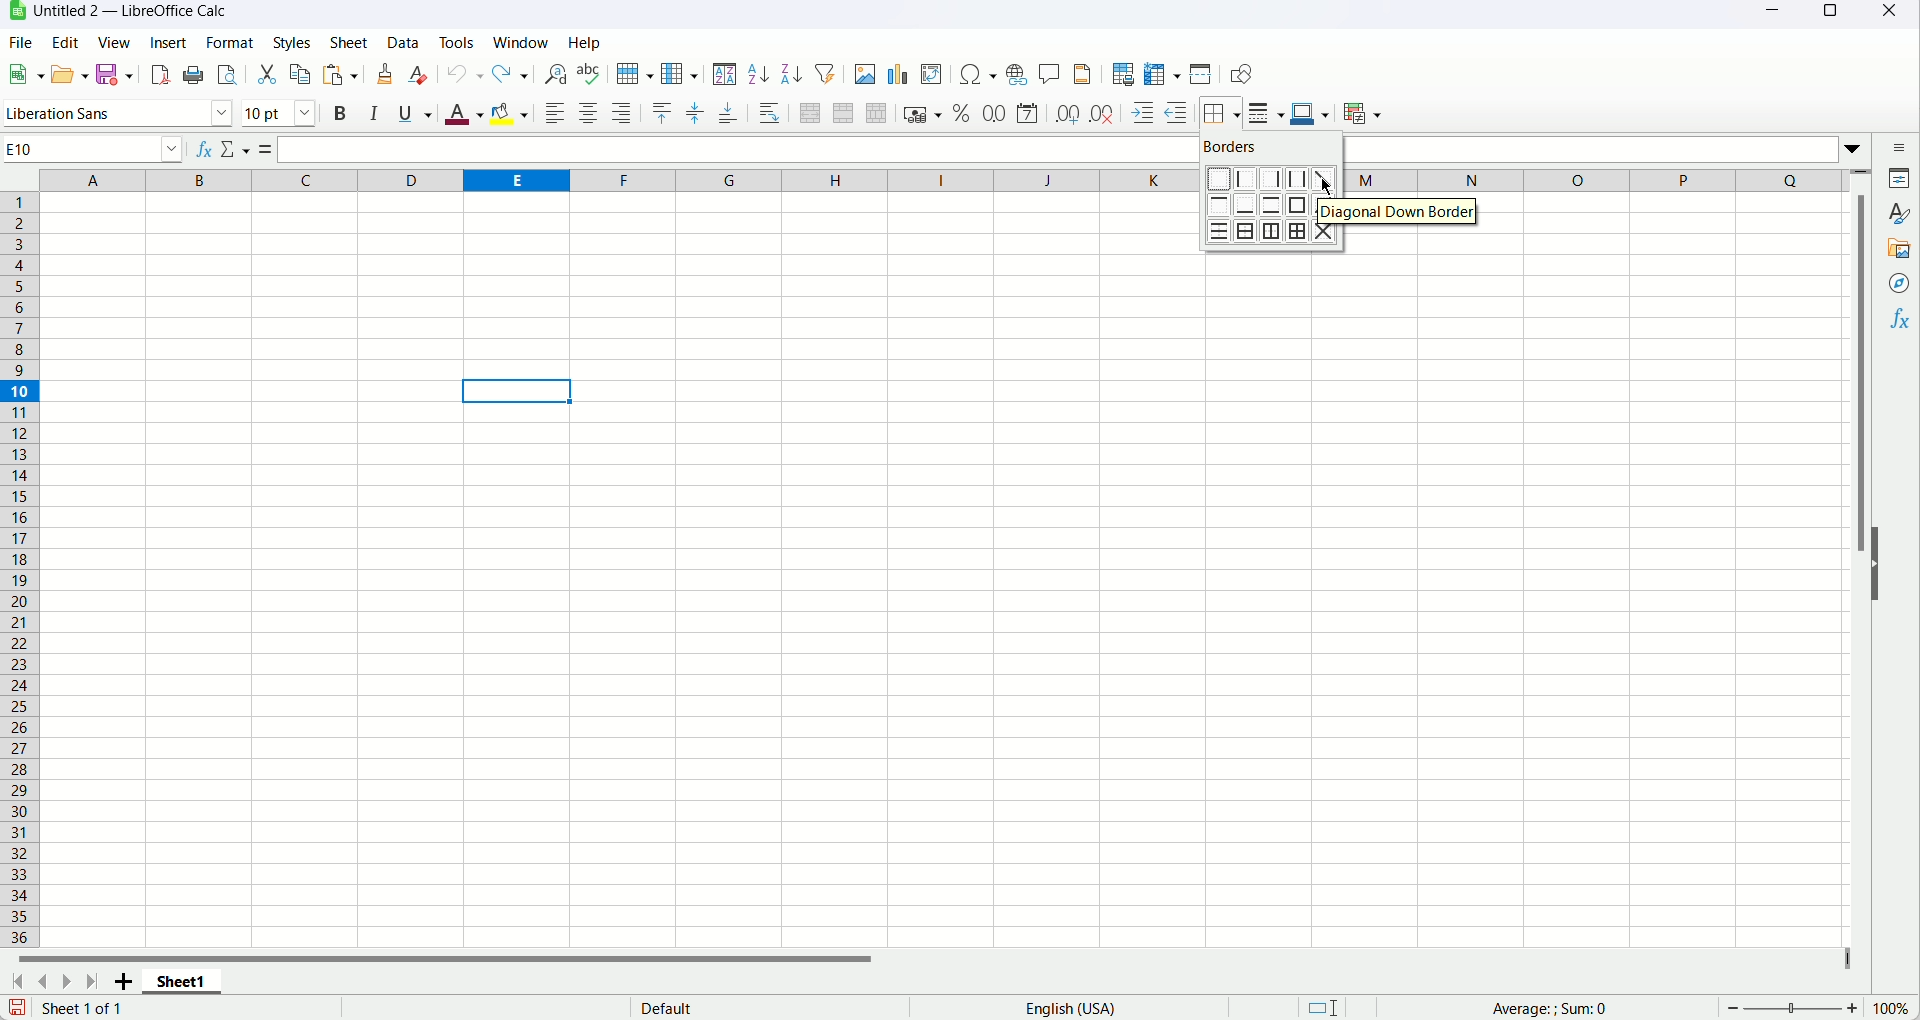  I want to click on Insert, so click(170, 41).